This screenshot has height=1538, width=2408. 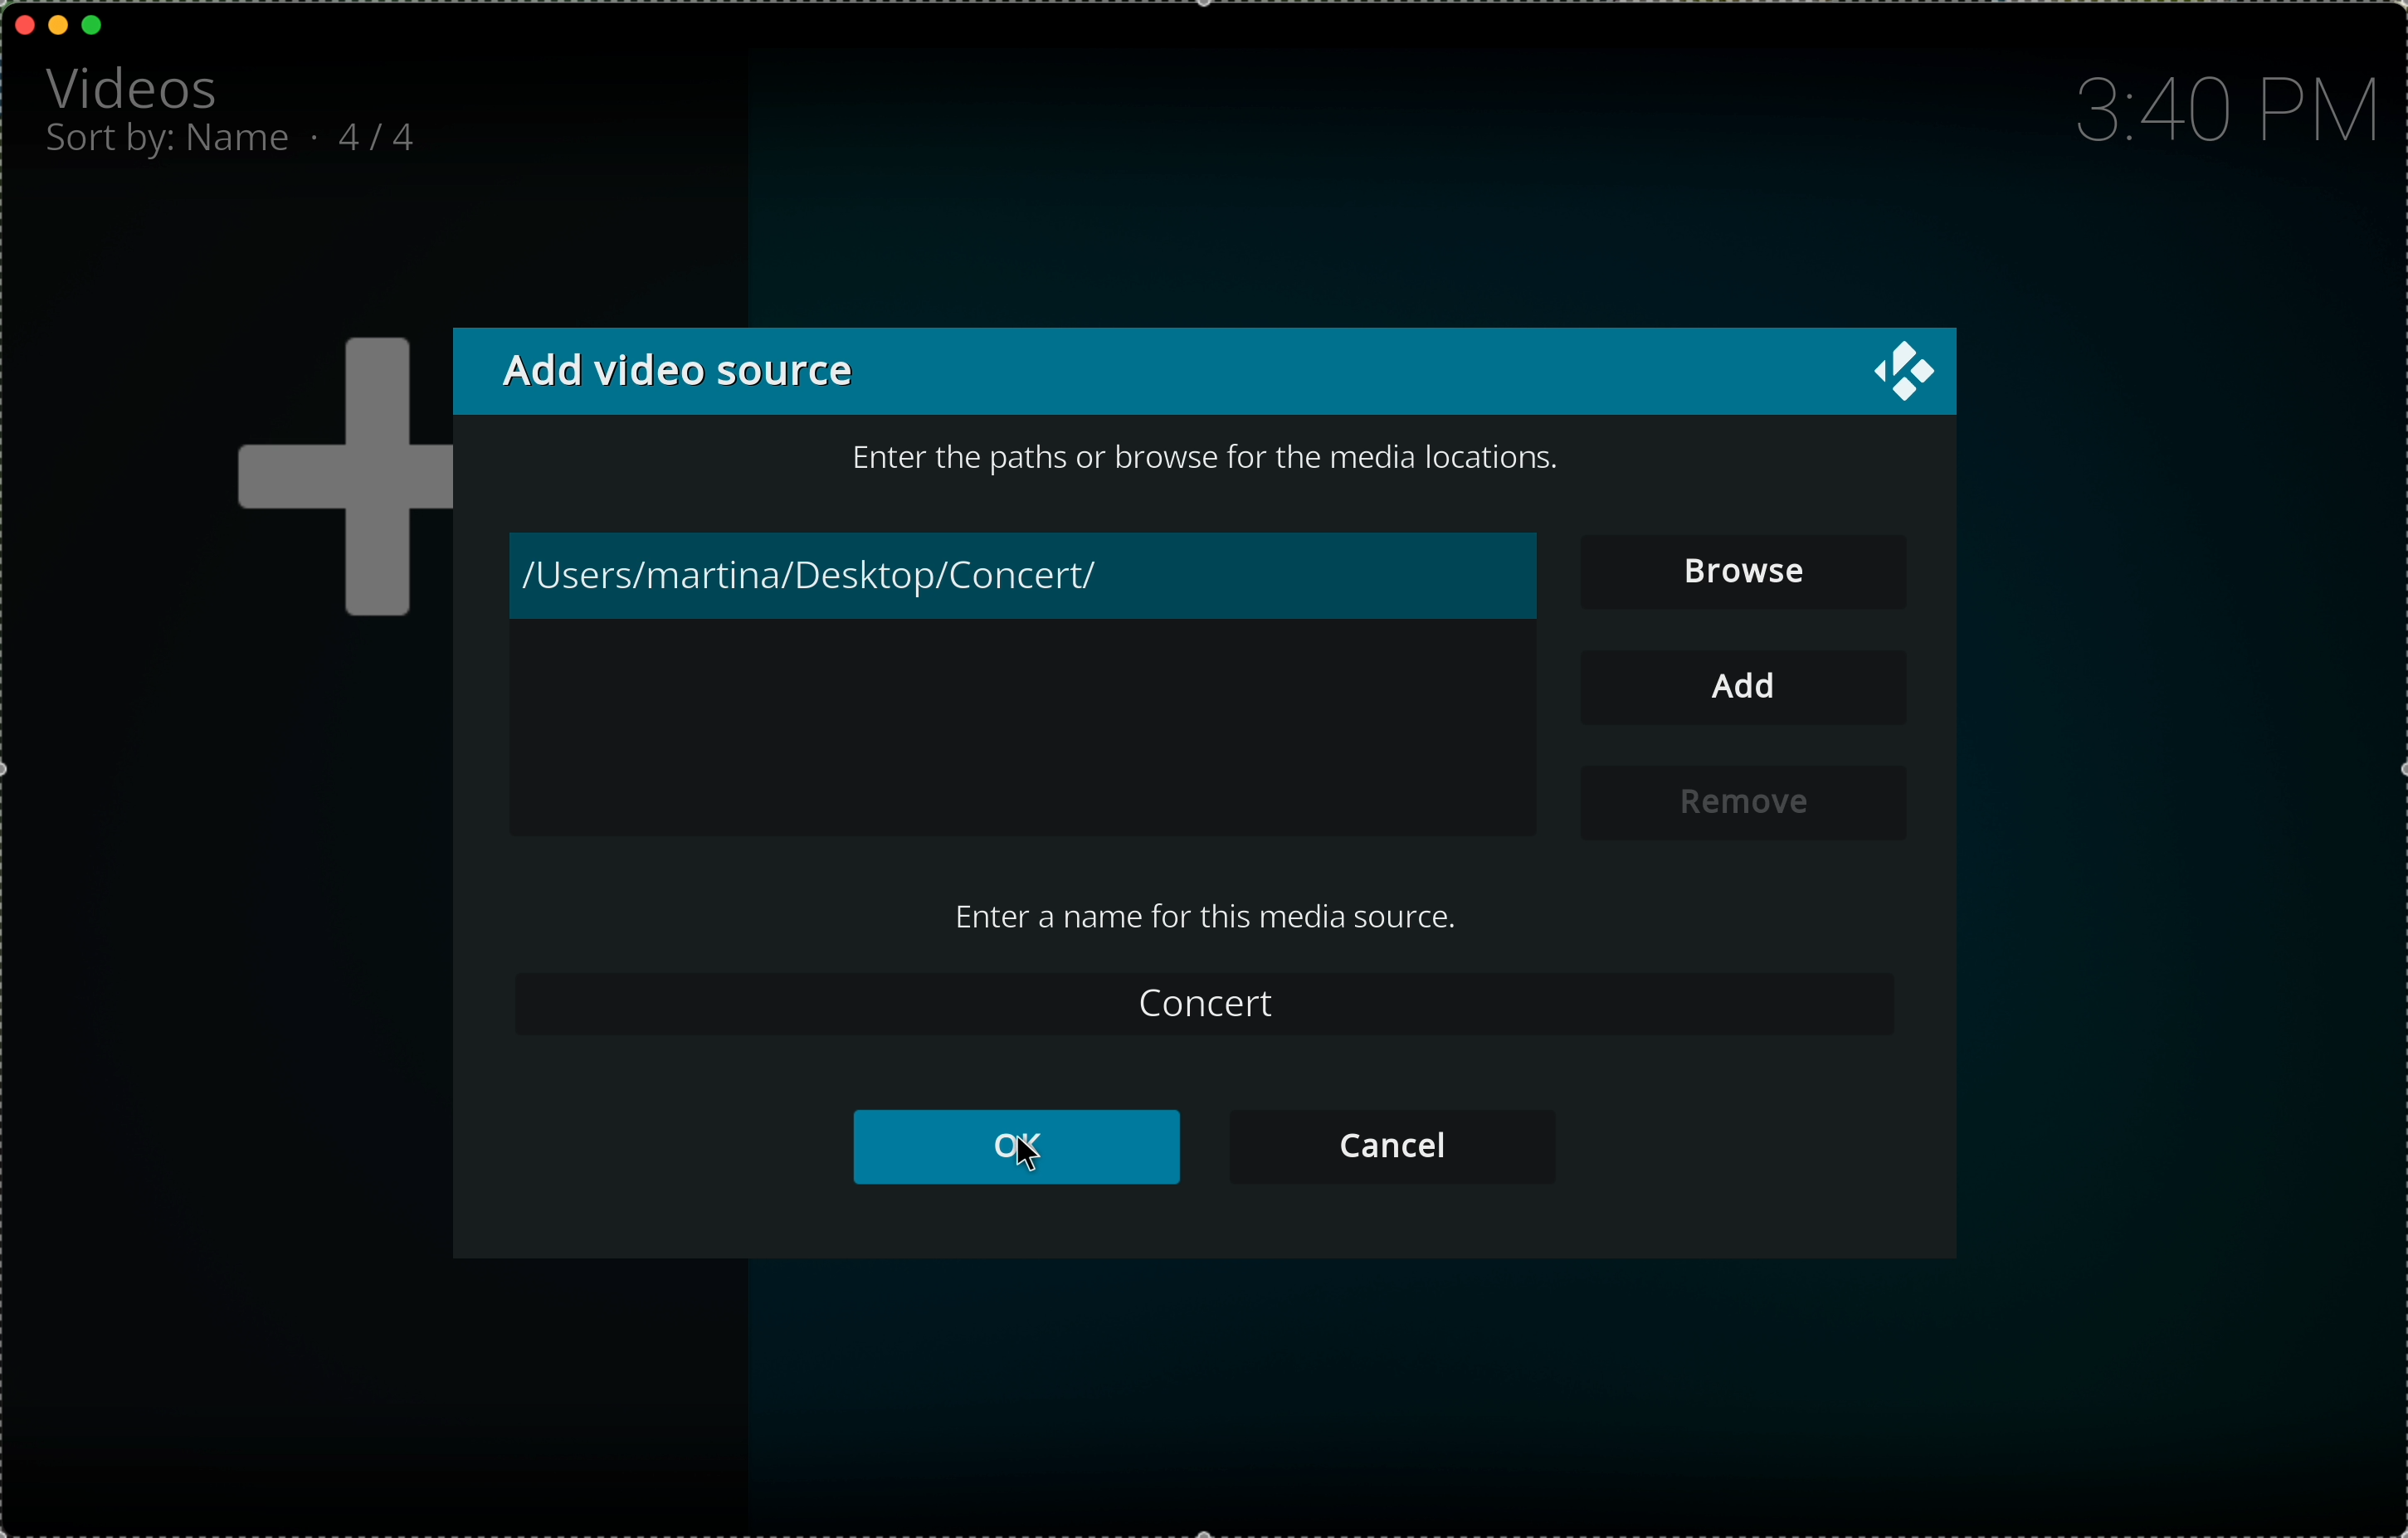 I want to click on Enter the paths or browse for the media locations., so click(x=1218, y=460).